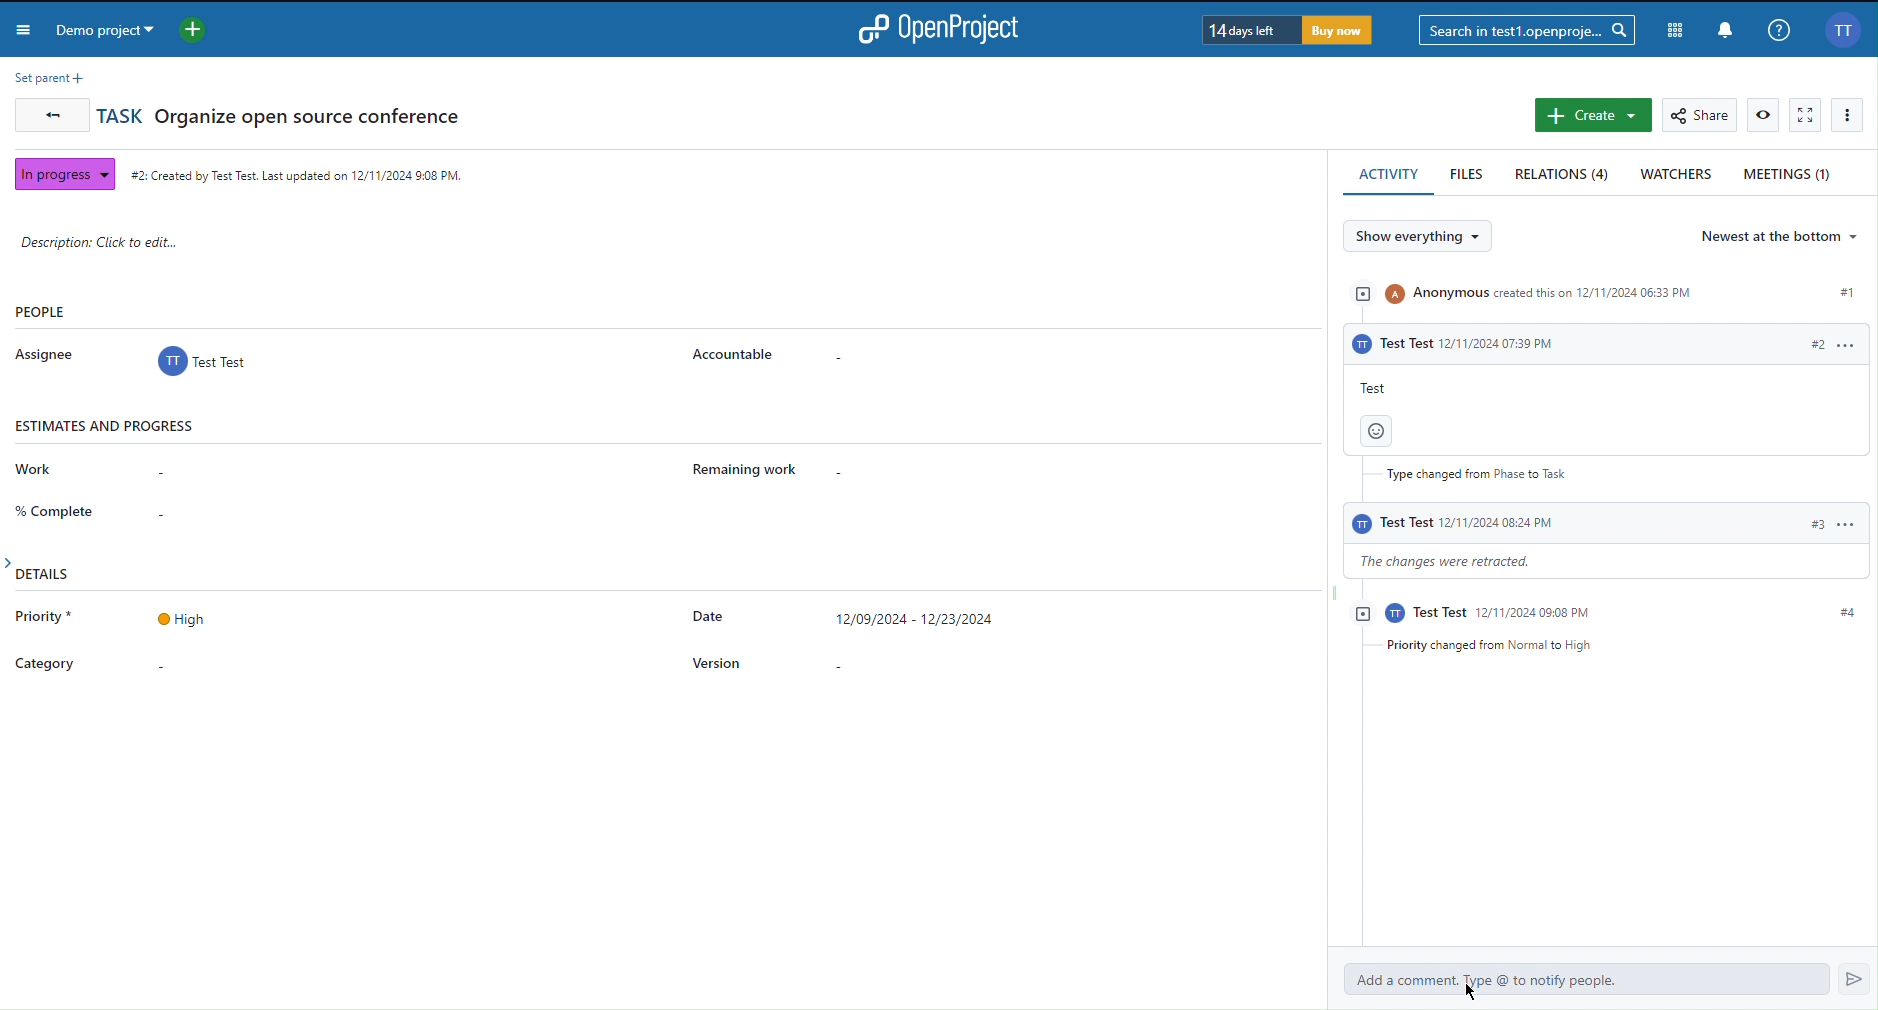 The image size is (1878, 1010). I want to click on Modules, so click(1671, 27).